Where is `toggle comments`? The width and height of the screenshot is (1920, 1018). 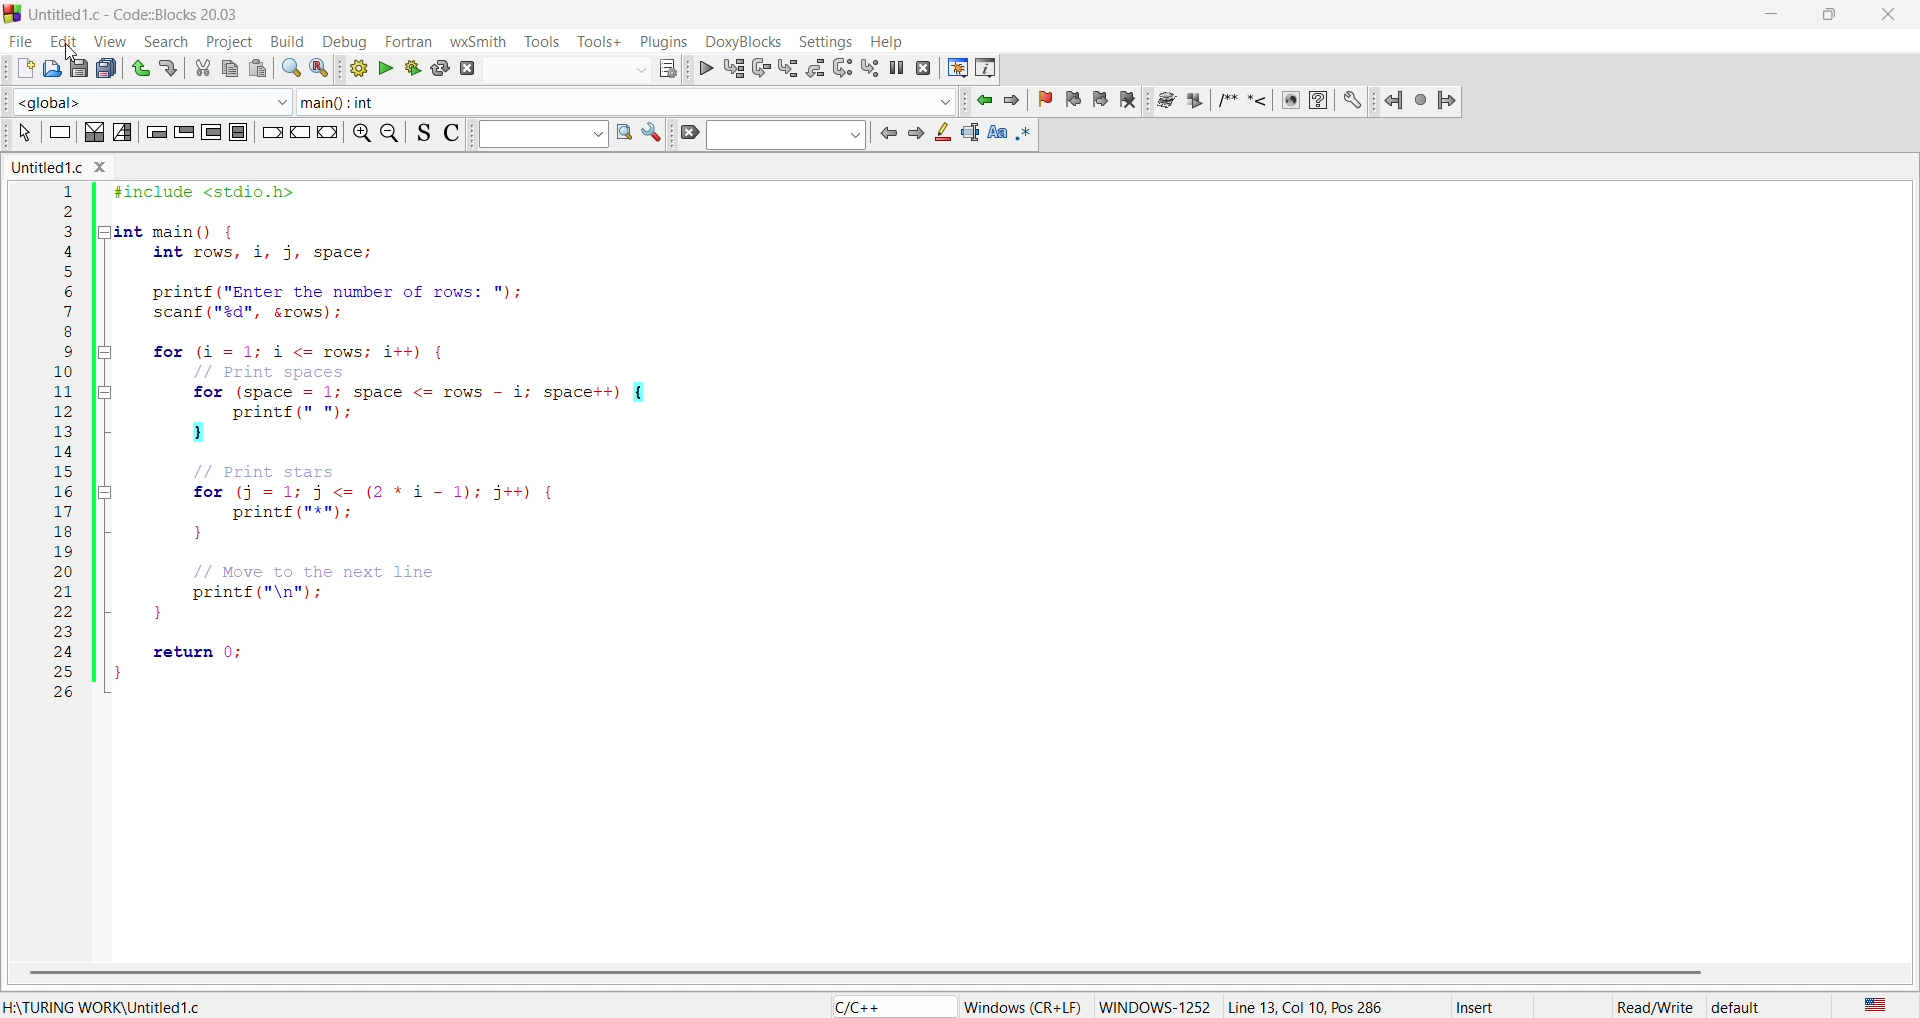
toggle comments is located at coordinates (452, 133).